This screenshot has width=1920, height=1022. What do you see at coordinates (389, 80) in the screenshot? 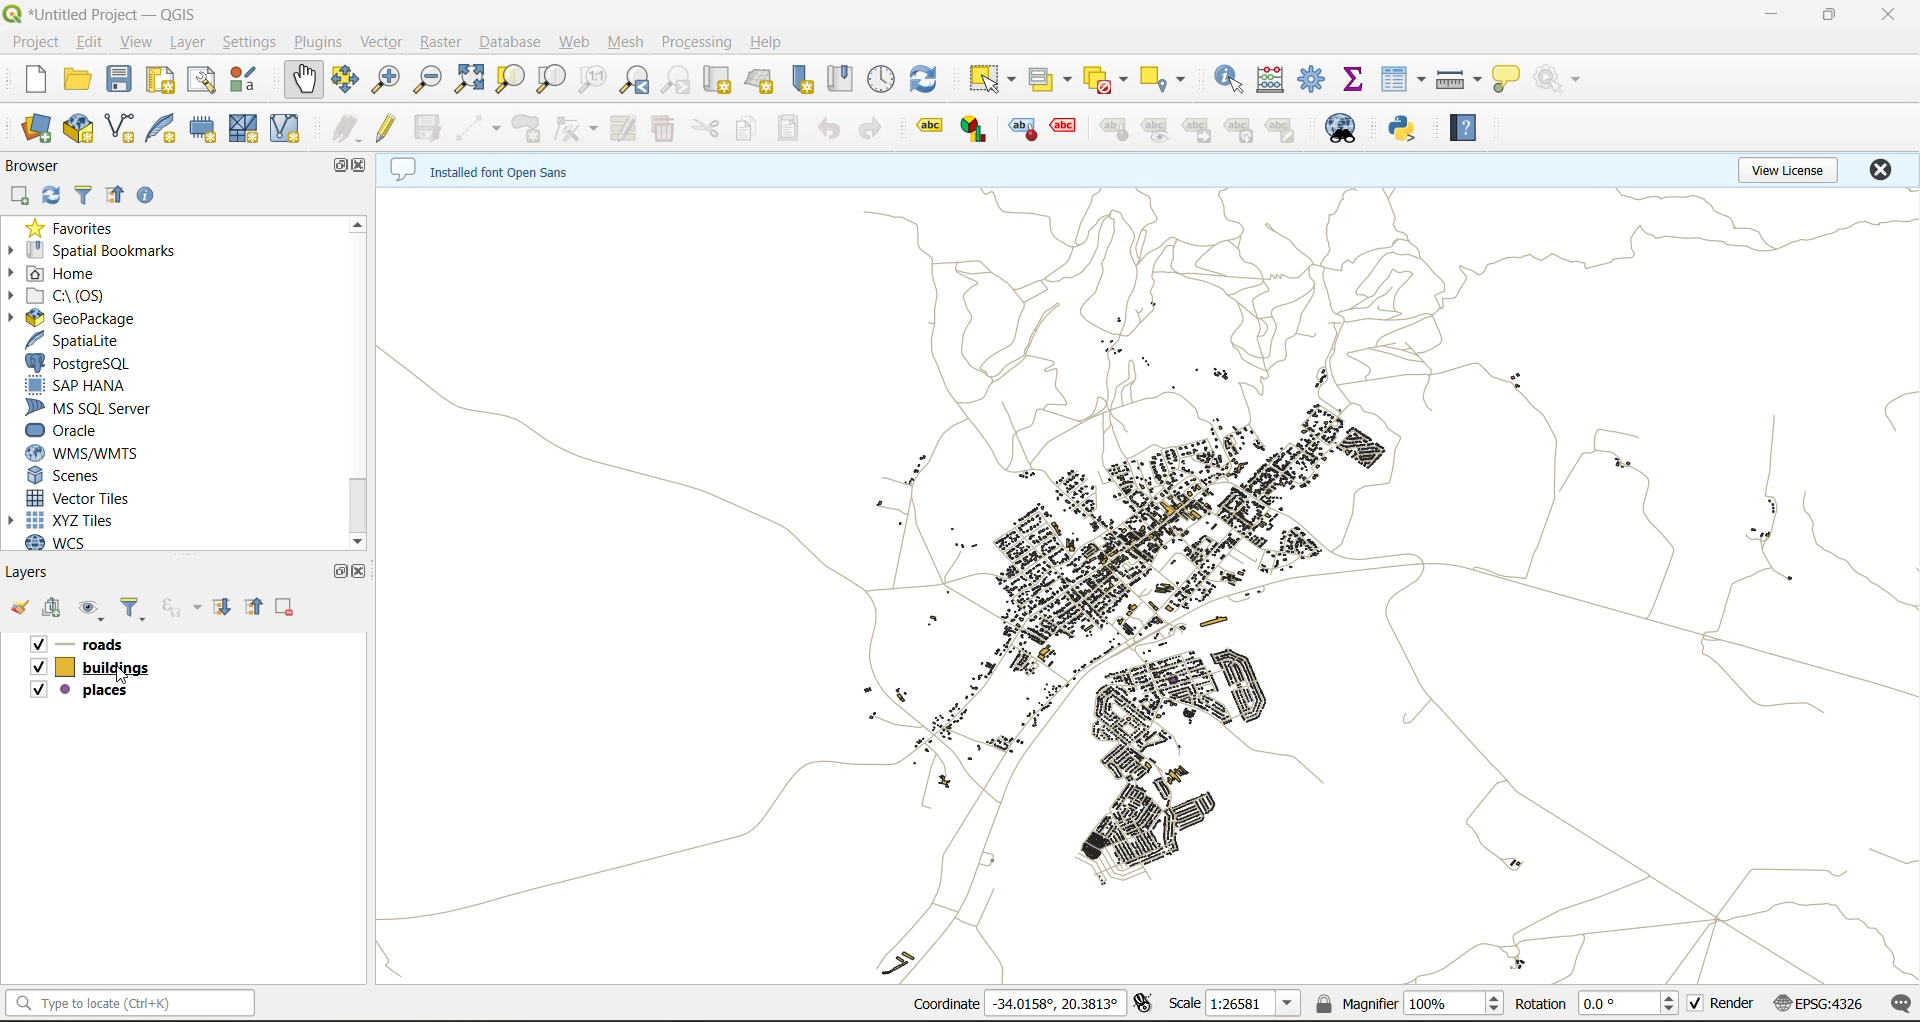
I see `zoom in` at bounding box center [389, 80].